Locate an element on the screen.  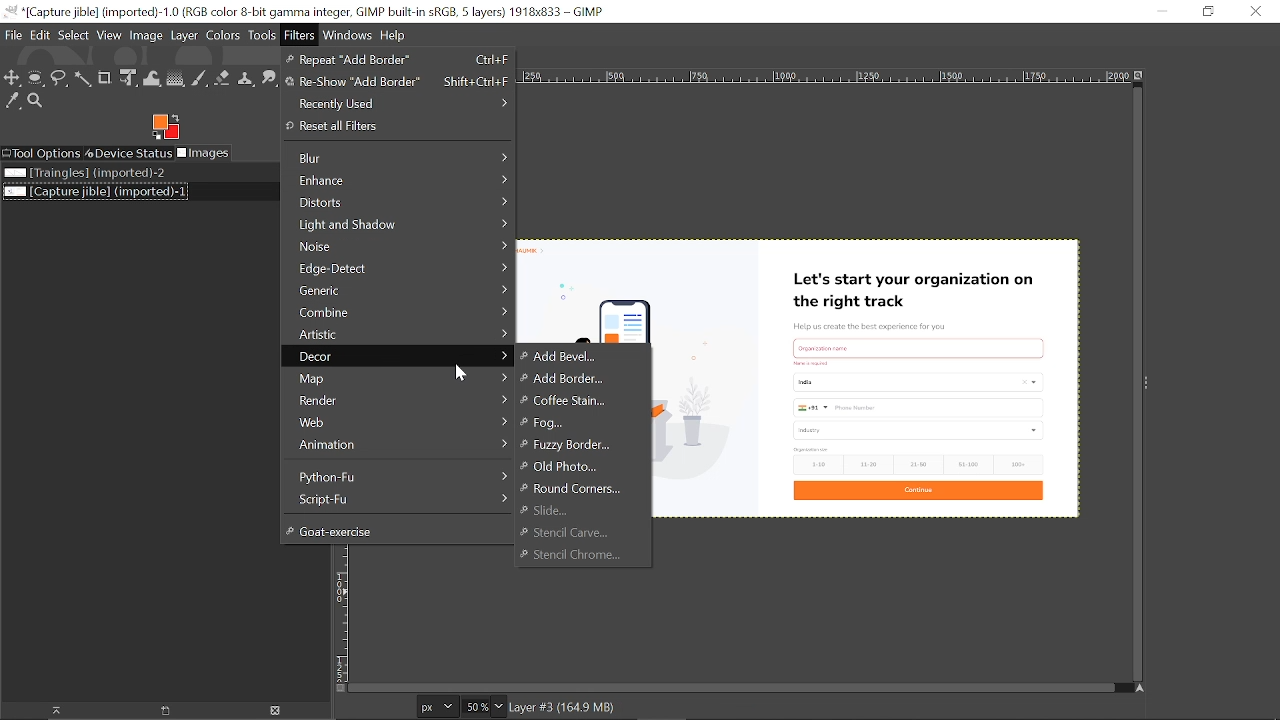
Paintbrush tool is located at coordinates (201, 79).